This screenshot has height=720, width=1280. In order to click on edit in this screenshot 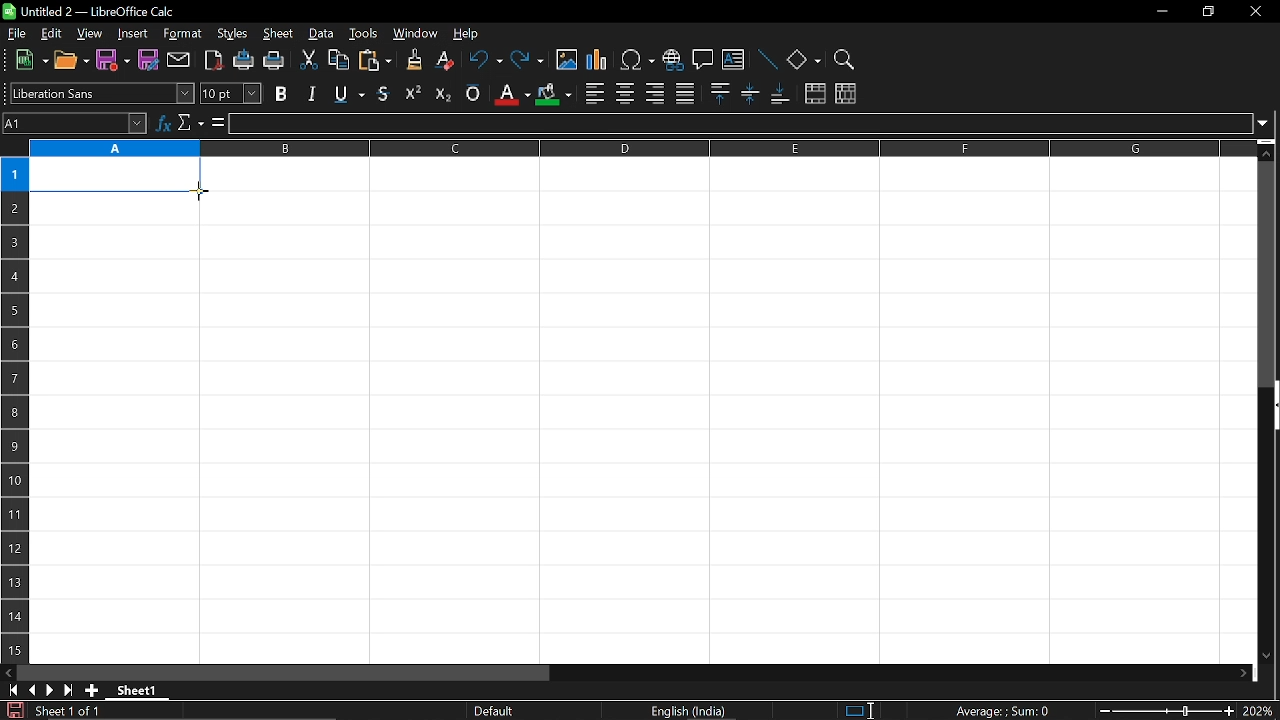, I will do `click(48, 34)`.